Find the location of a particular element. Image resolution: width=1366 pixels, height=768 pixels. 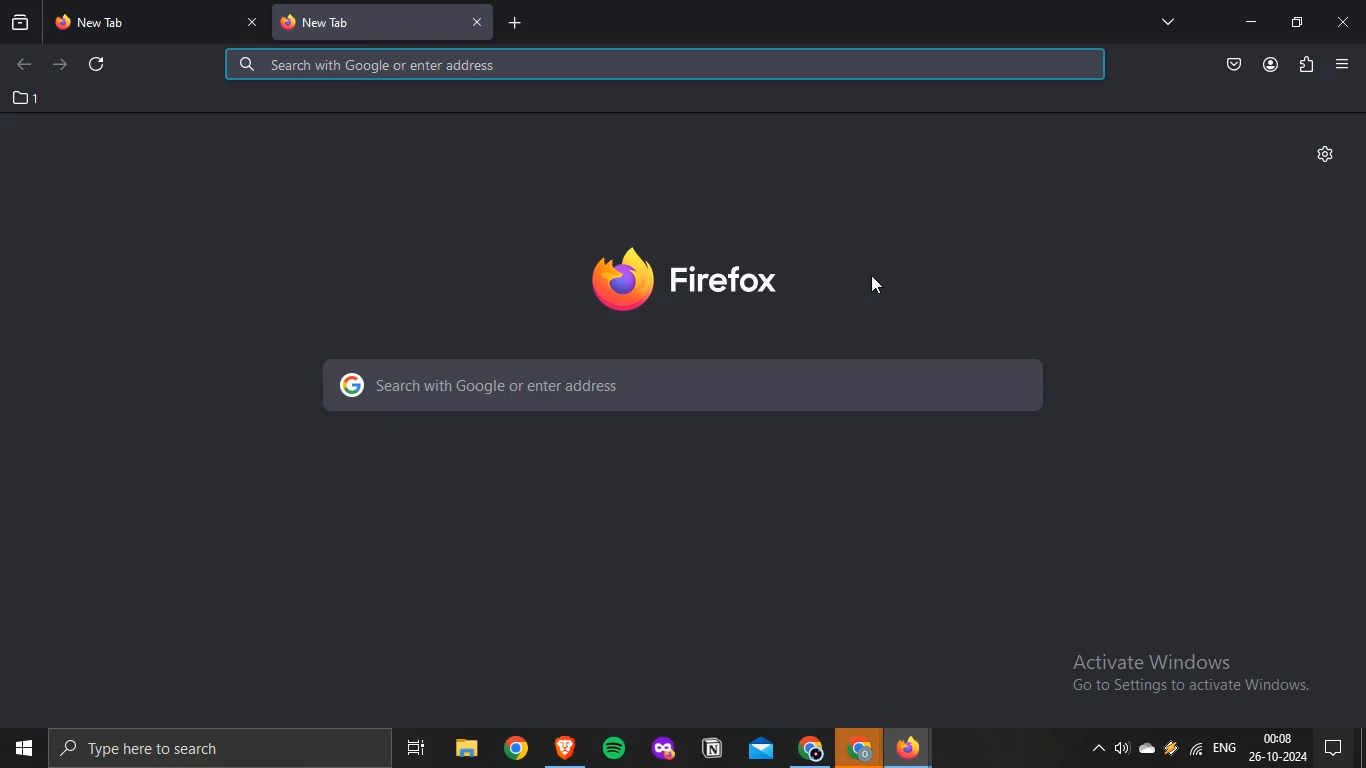

 is located at coordinates (515, 747).